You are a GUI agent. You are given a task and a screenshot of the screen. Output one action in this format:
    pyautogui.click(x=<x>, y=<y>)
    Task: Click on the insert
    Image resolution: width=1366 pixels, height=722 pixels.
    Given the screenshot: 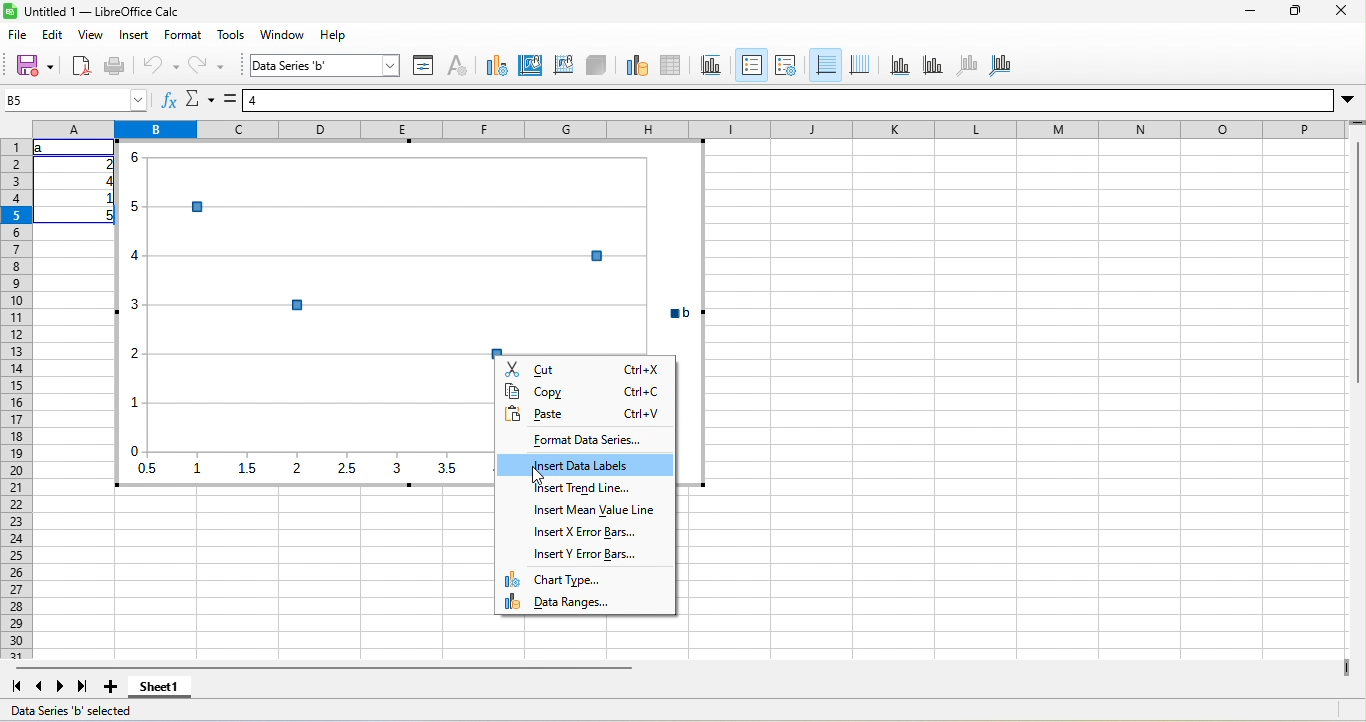 What is the action you would take?
    pyautogui.click(x=134, y=35)
    